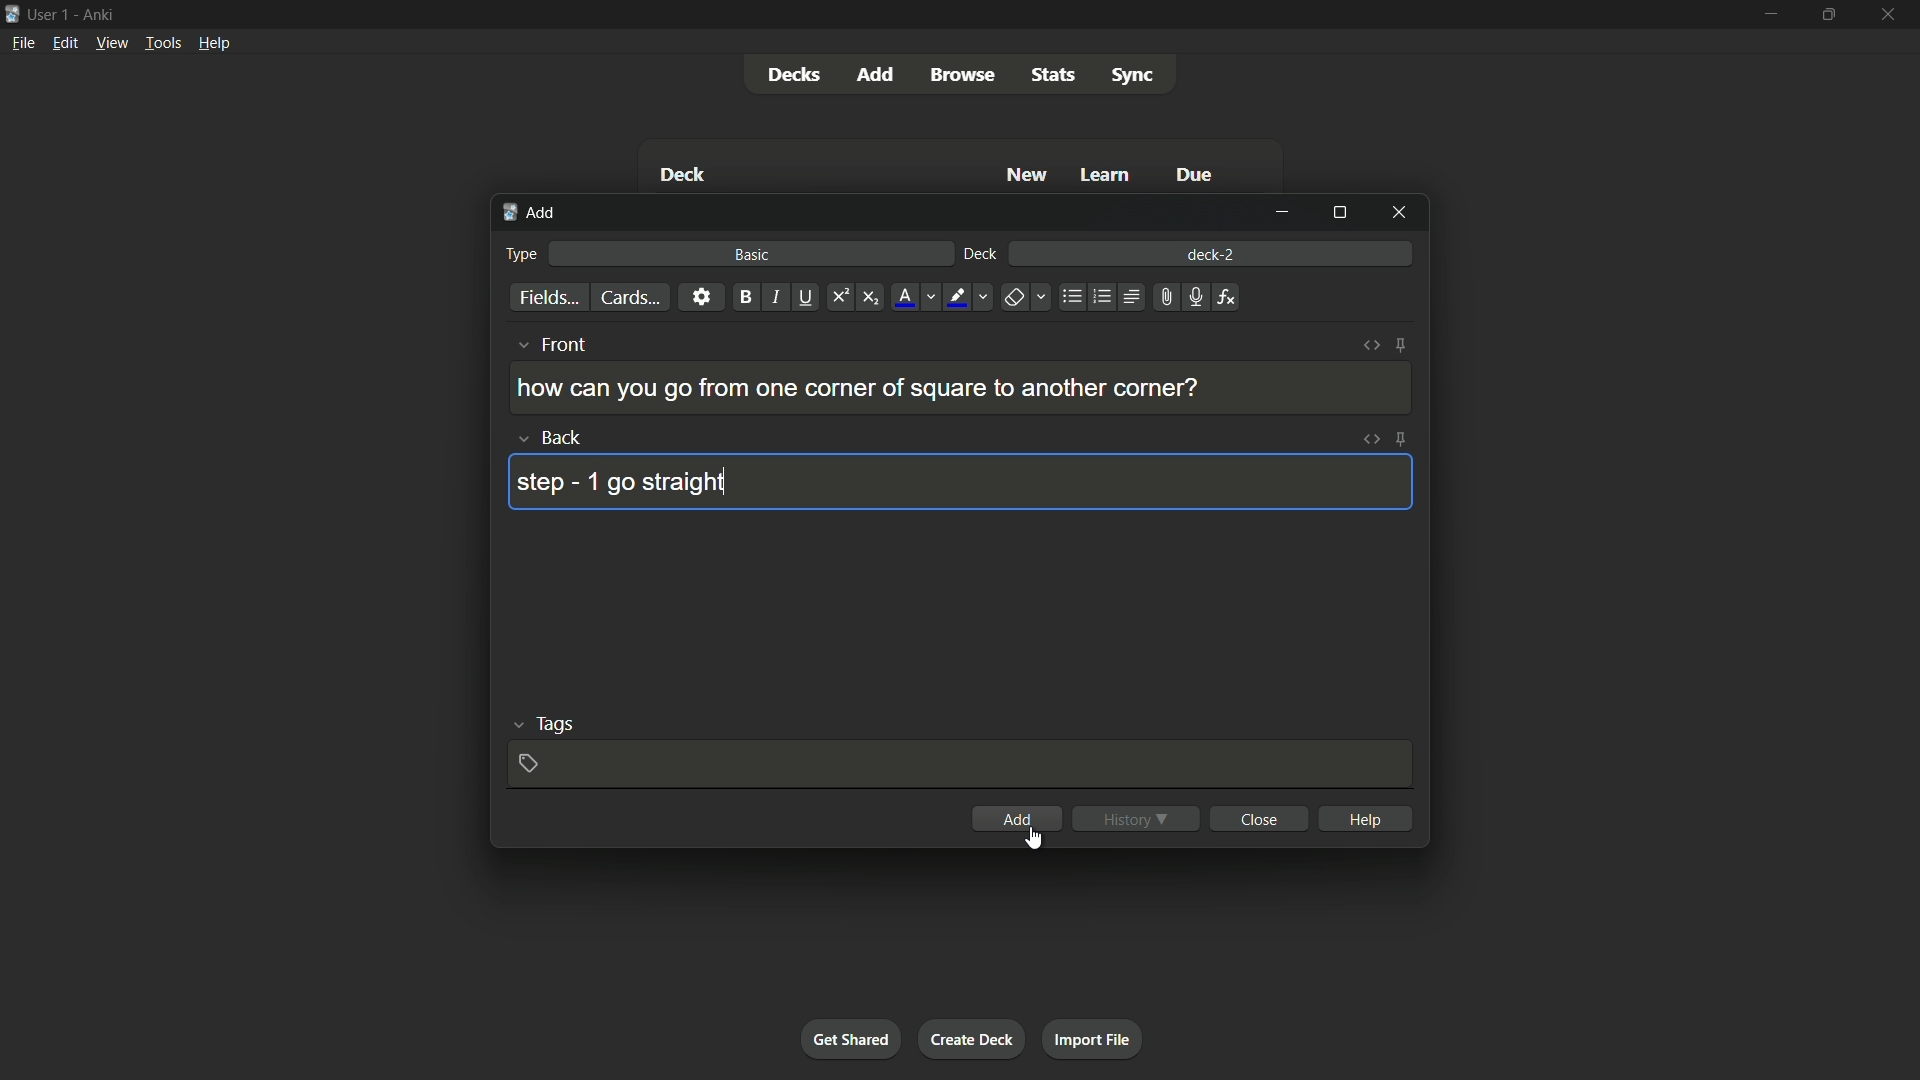  Describe the element at coordinates (1375, 343) in the screenshot. I see `toggle html editor` at that location.